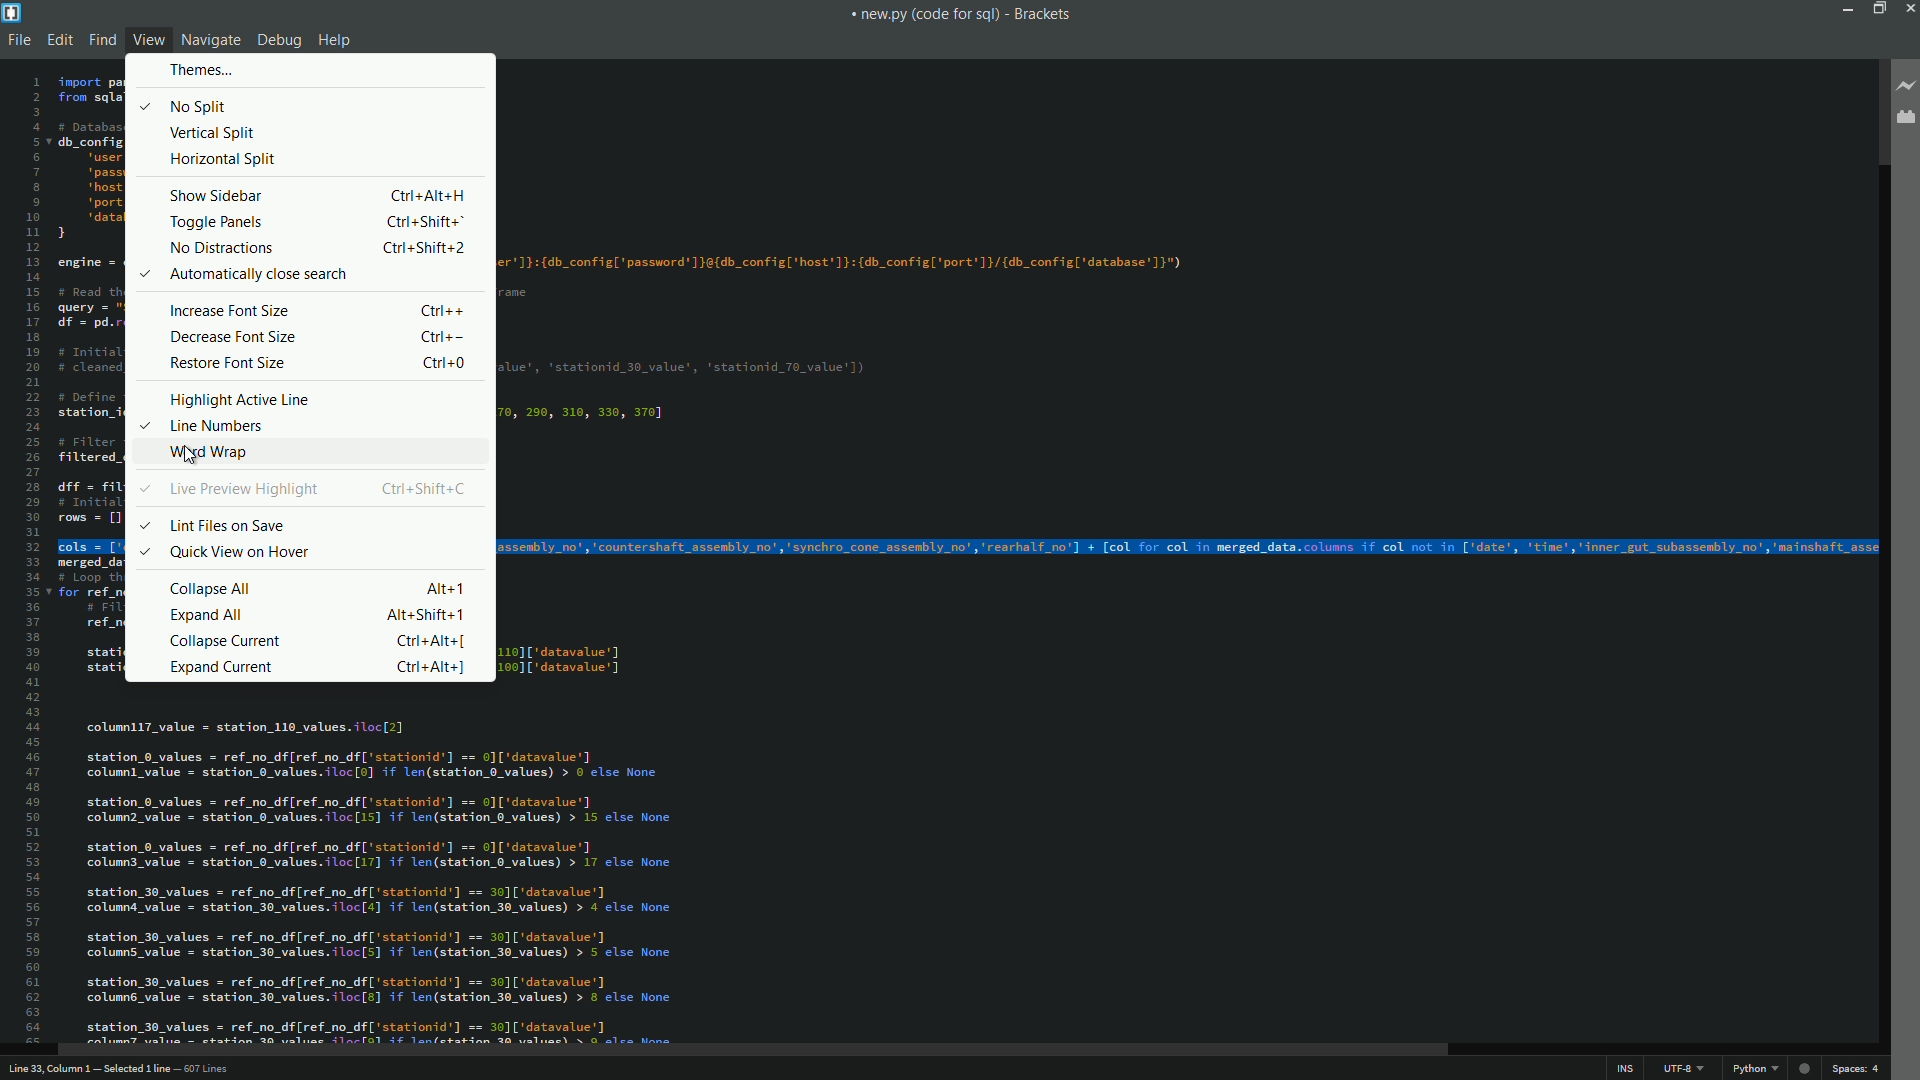 The width and height of the screenshot is (1920, 1080). Describe the element at coordinates (209, 613) in the screenshot. I see `expand all` at that location.